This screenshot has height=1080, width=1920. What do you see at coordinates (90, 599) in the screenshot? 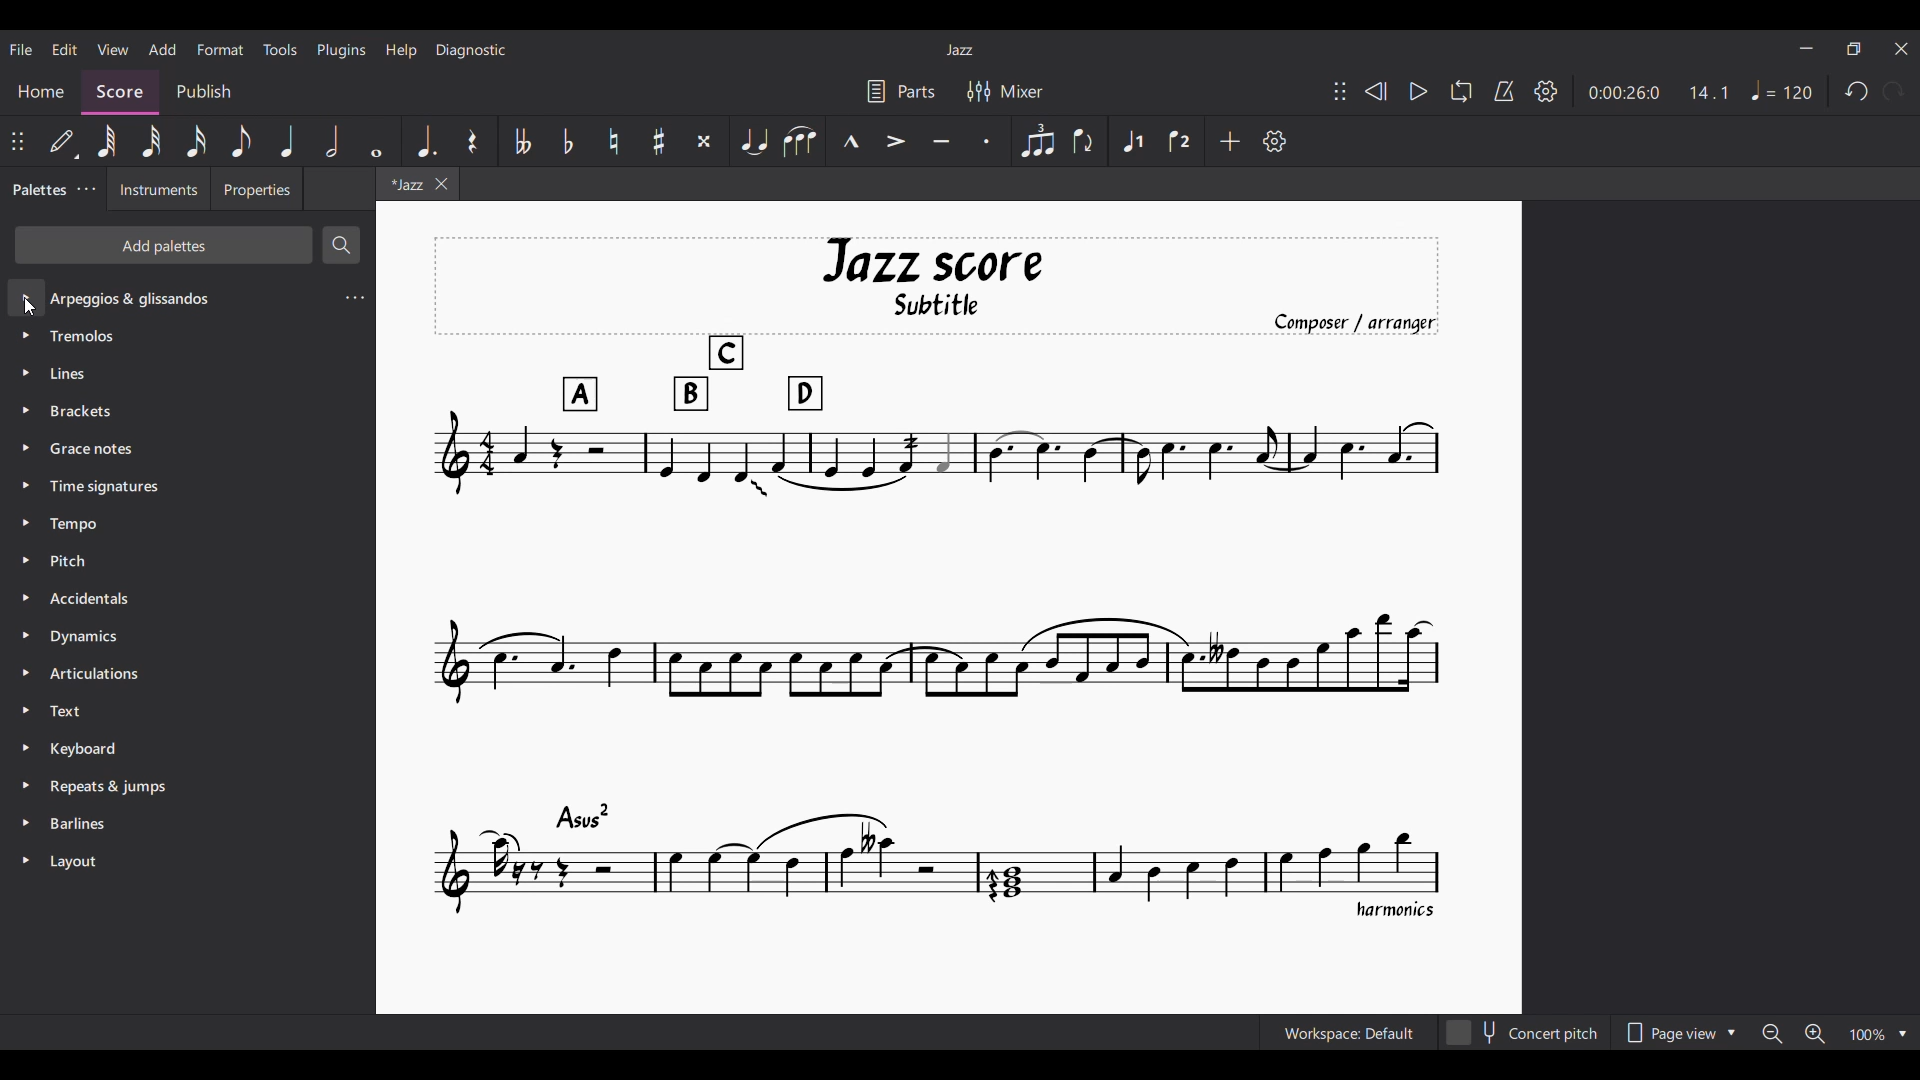
I see `Accidentals` at bounding box center [90, 599].